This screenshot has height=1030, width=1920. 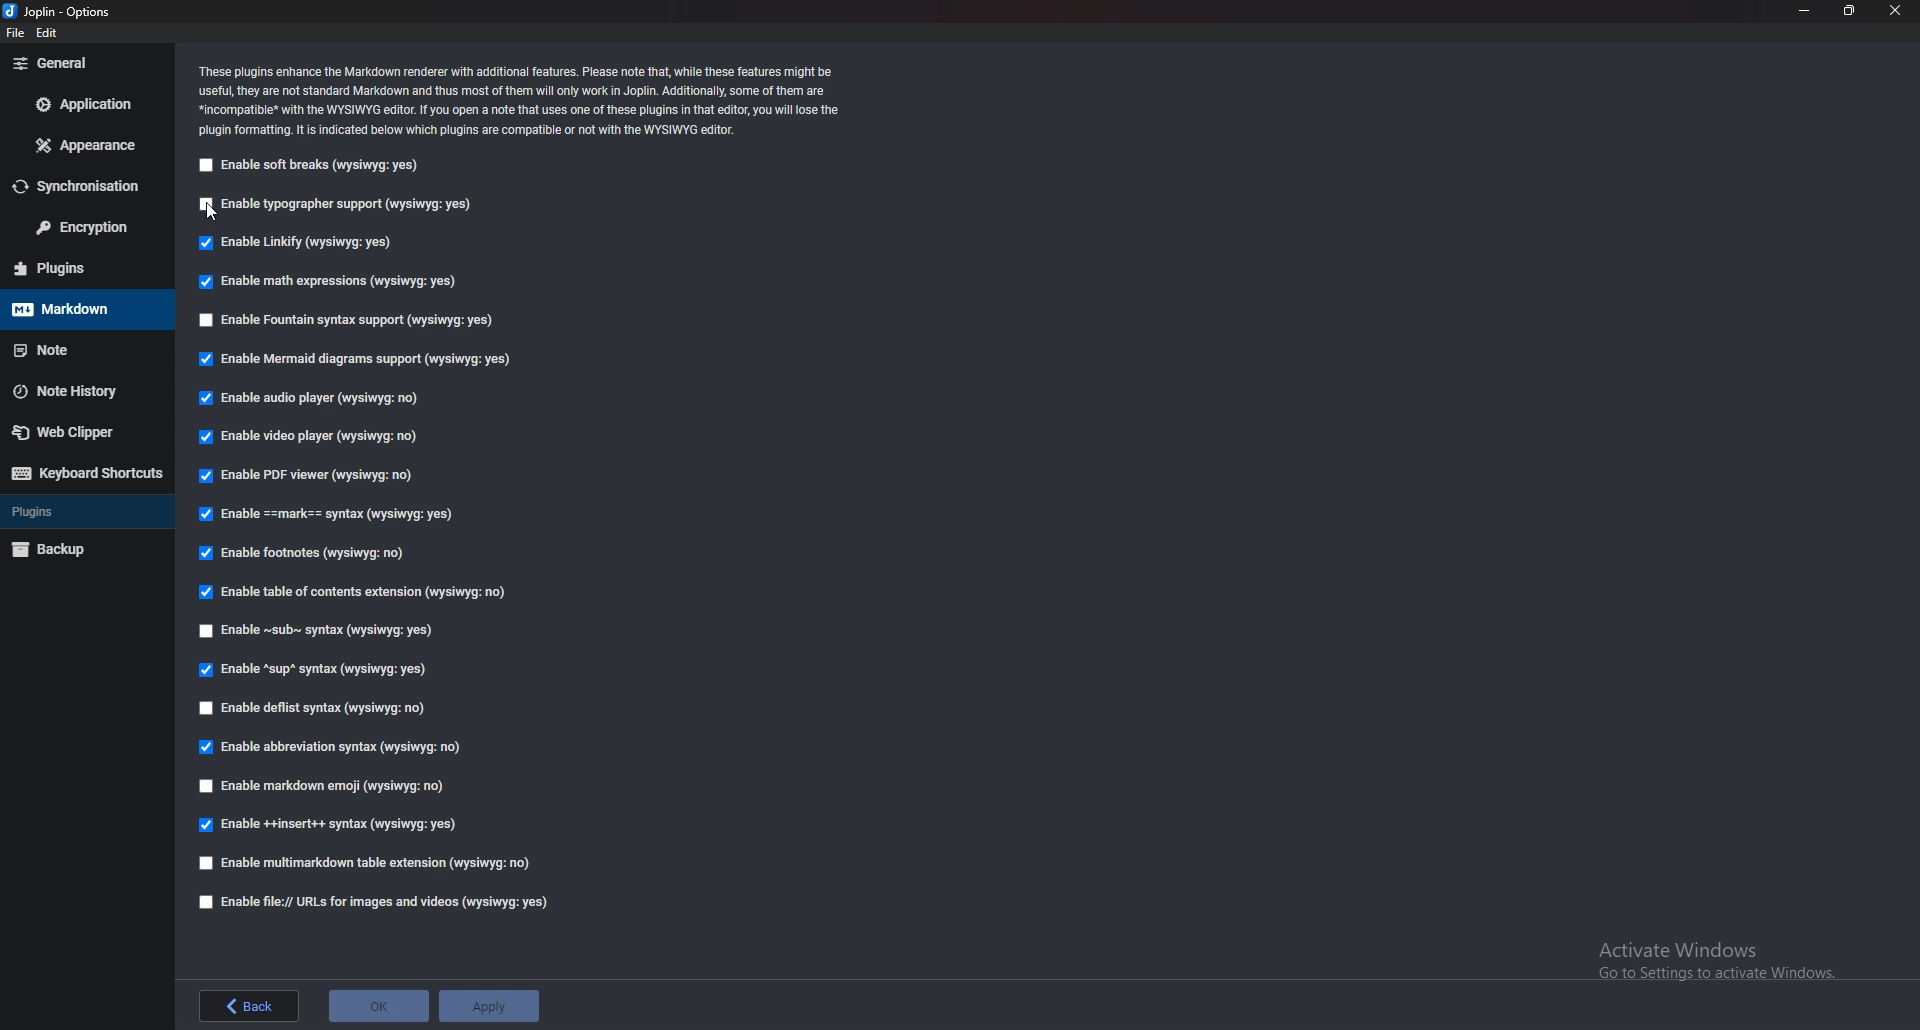 I want to click on  Enable pdf viewer, so click(x=306, y=475).